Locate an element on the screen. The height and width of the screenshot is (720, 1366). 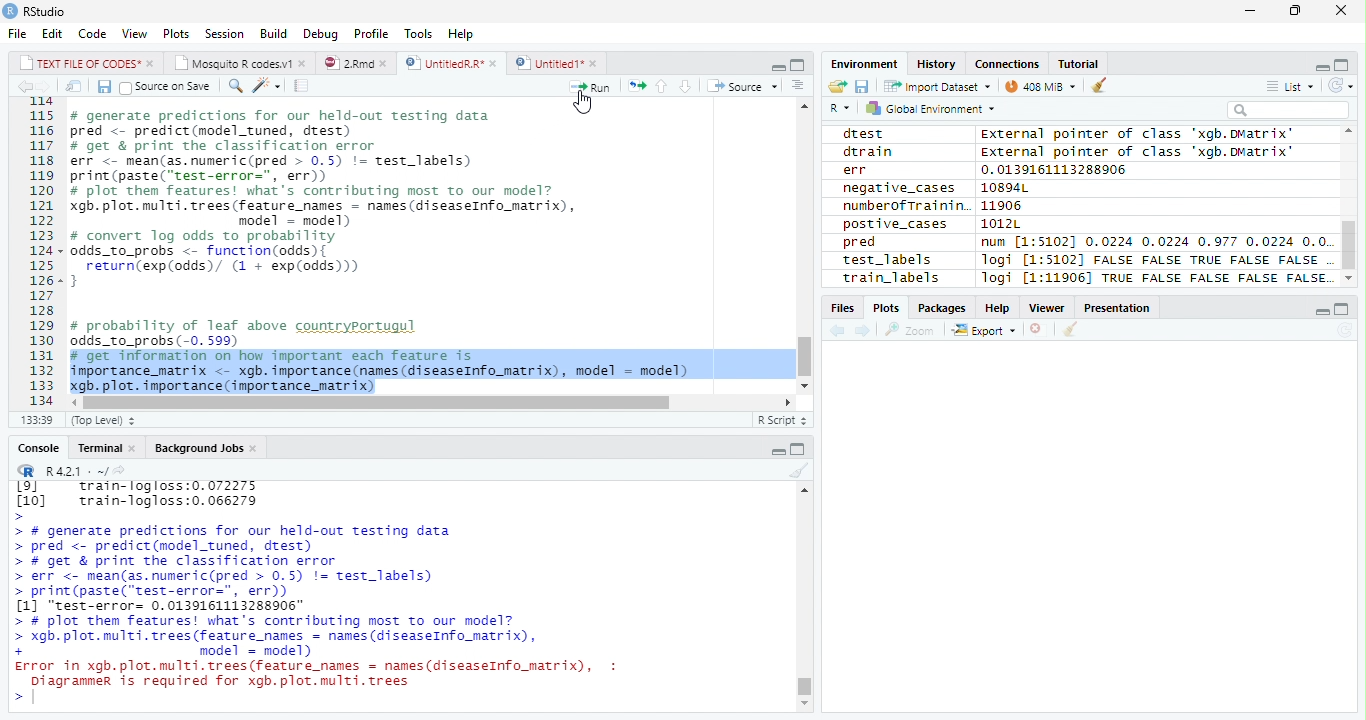
Maximize is located at coordinates (801, 447).